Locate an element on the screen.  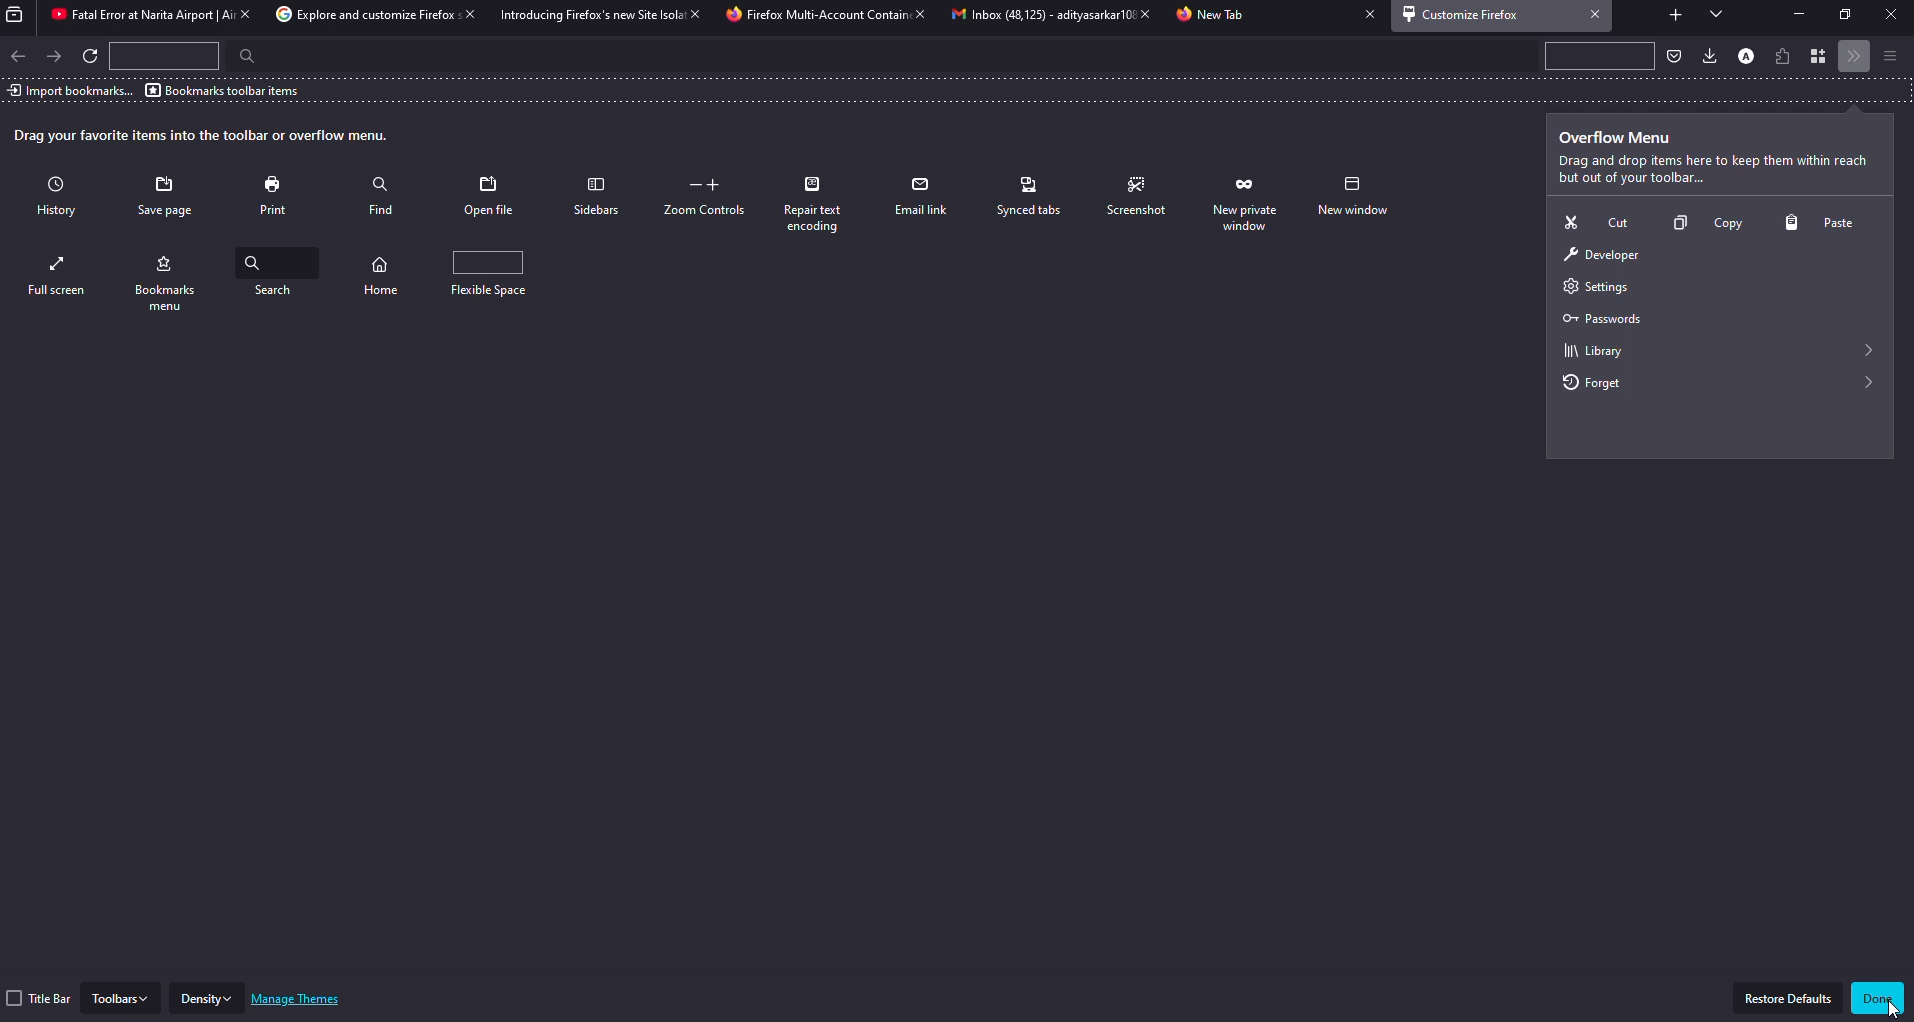
print is located at coordinates (277, 195).